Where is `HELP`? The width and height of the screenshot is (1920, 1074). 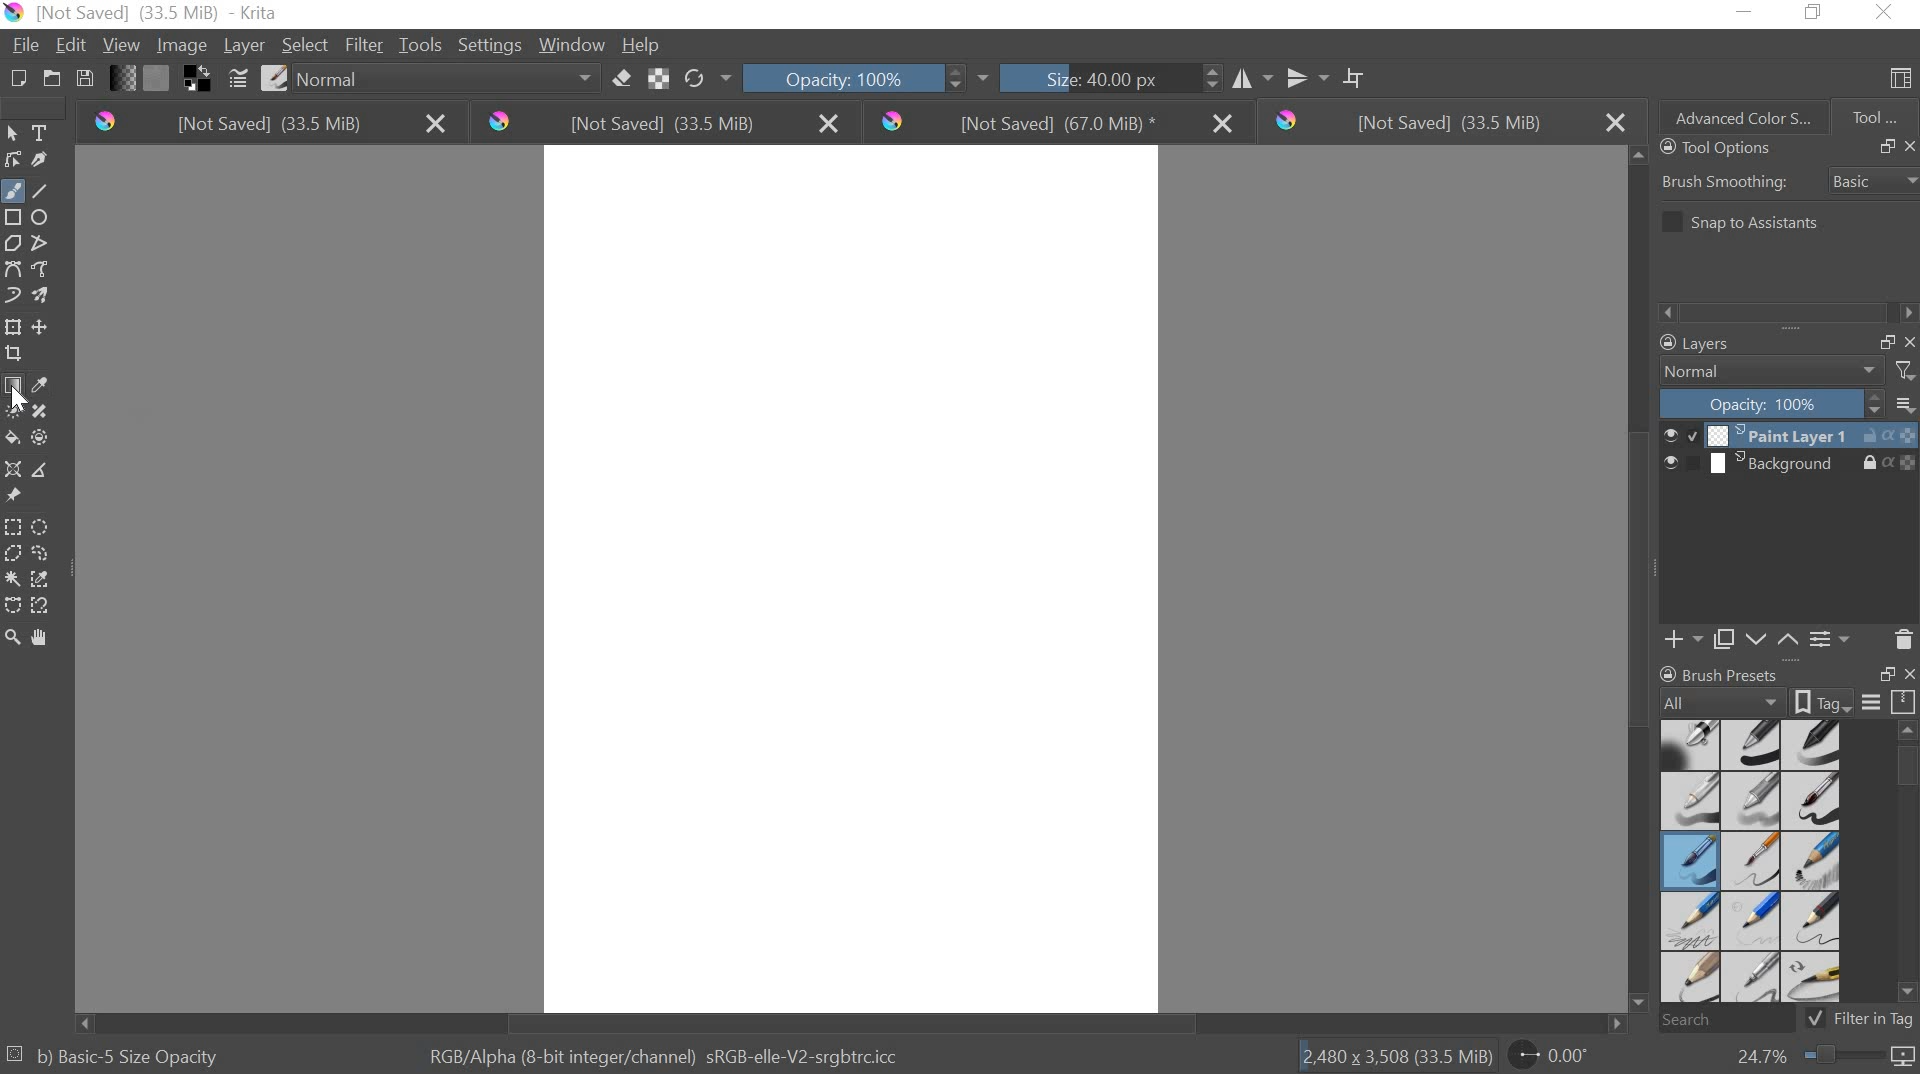 HELP is located at coordinates (642, 46).